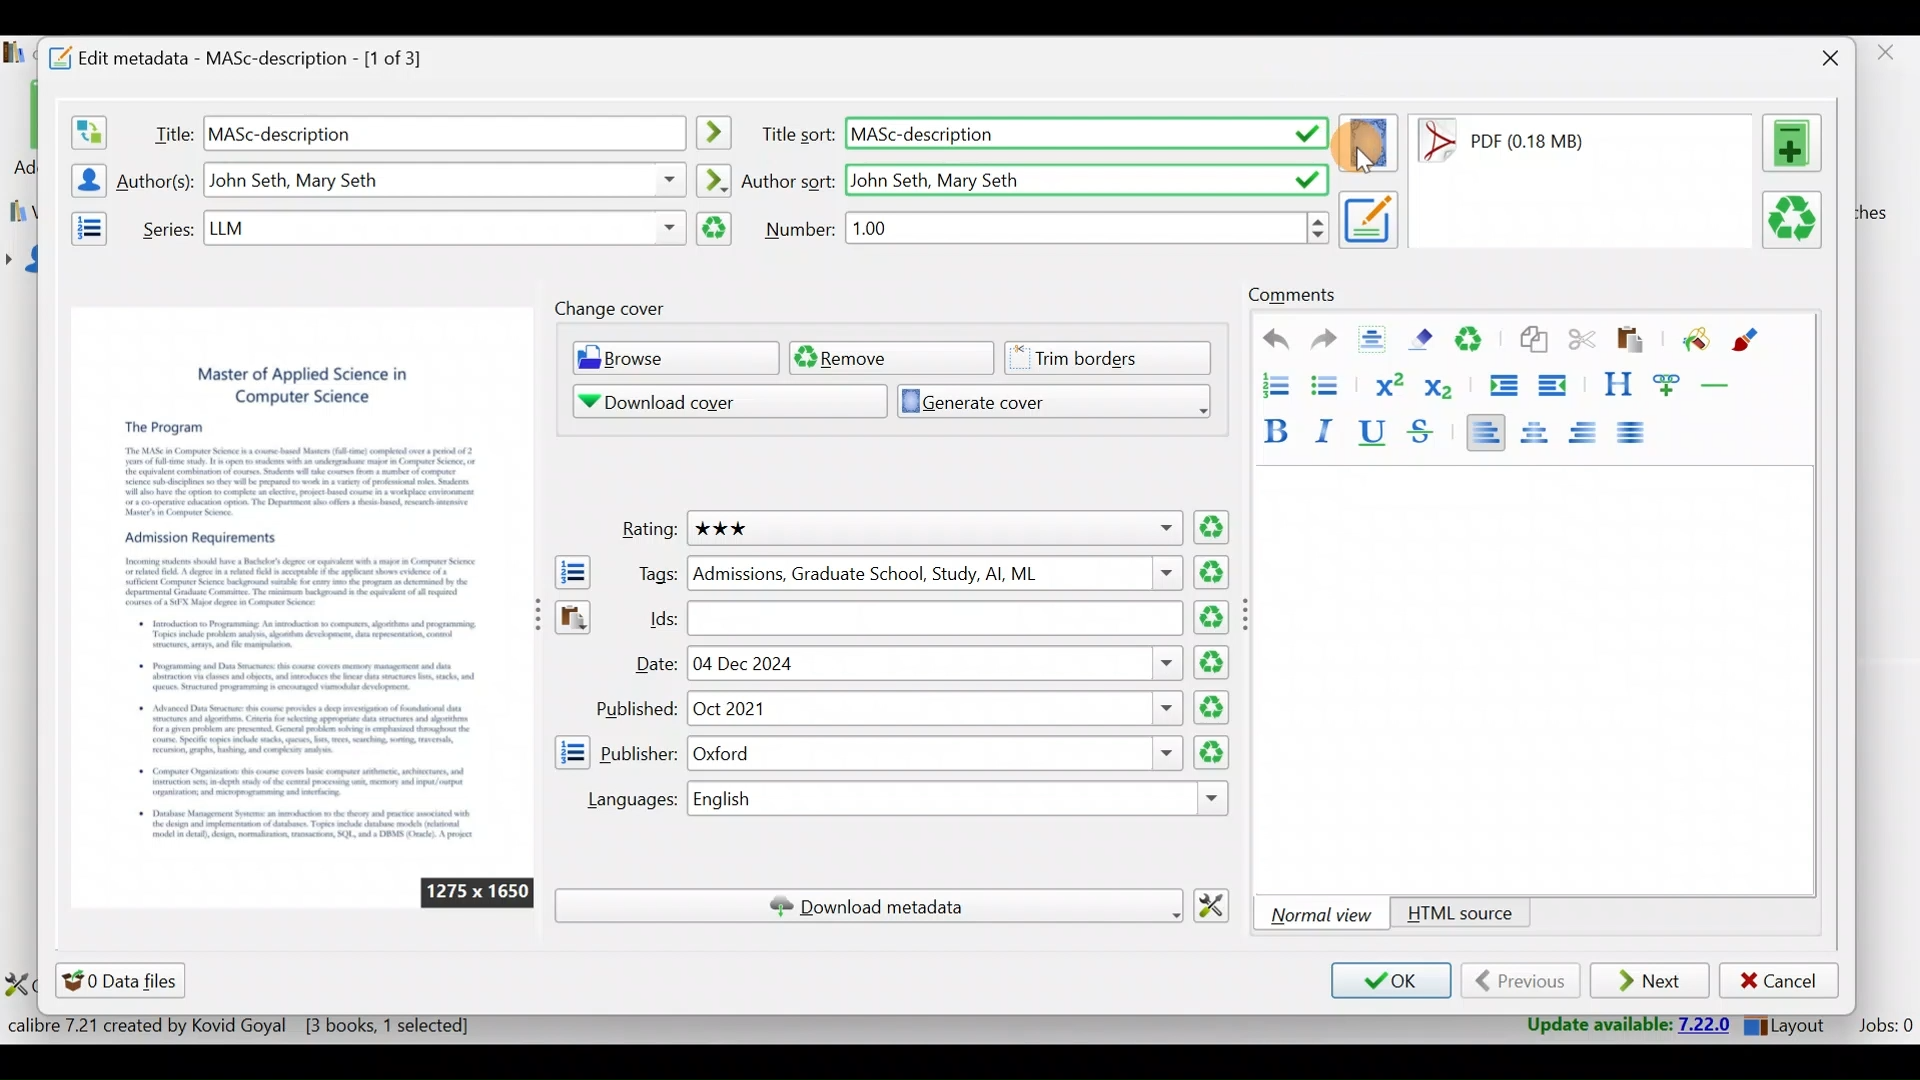  Describe the element at coordinates (1085, 177) in the screenshot. I see `` at that location.